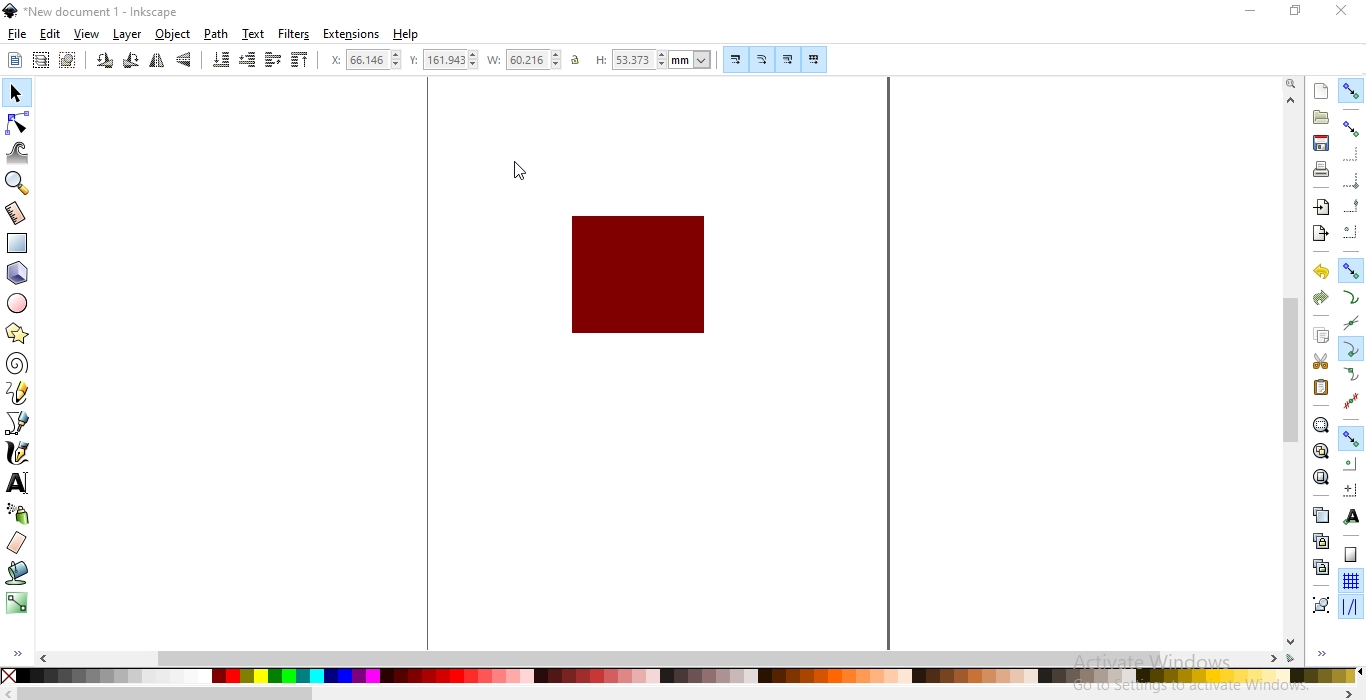  Describe the element at coordinates (1349, 350) in the screenshot. I see `nap to cusp nodes` at that location.